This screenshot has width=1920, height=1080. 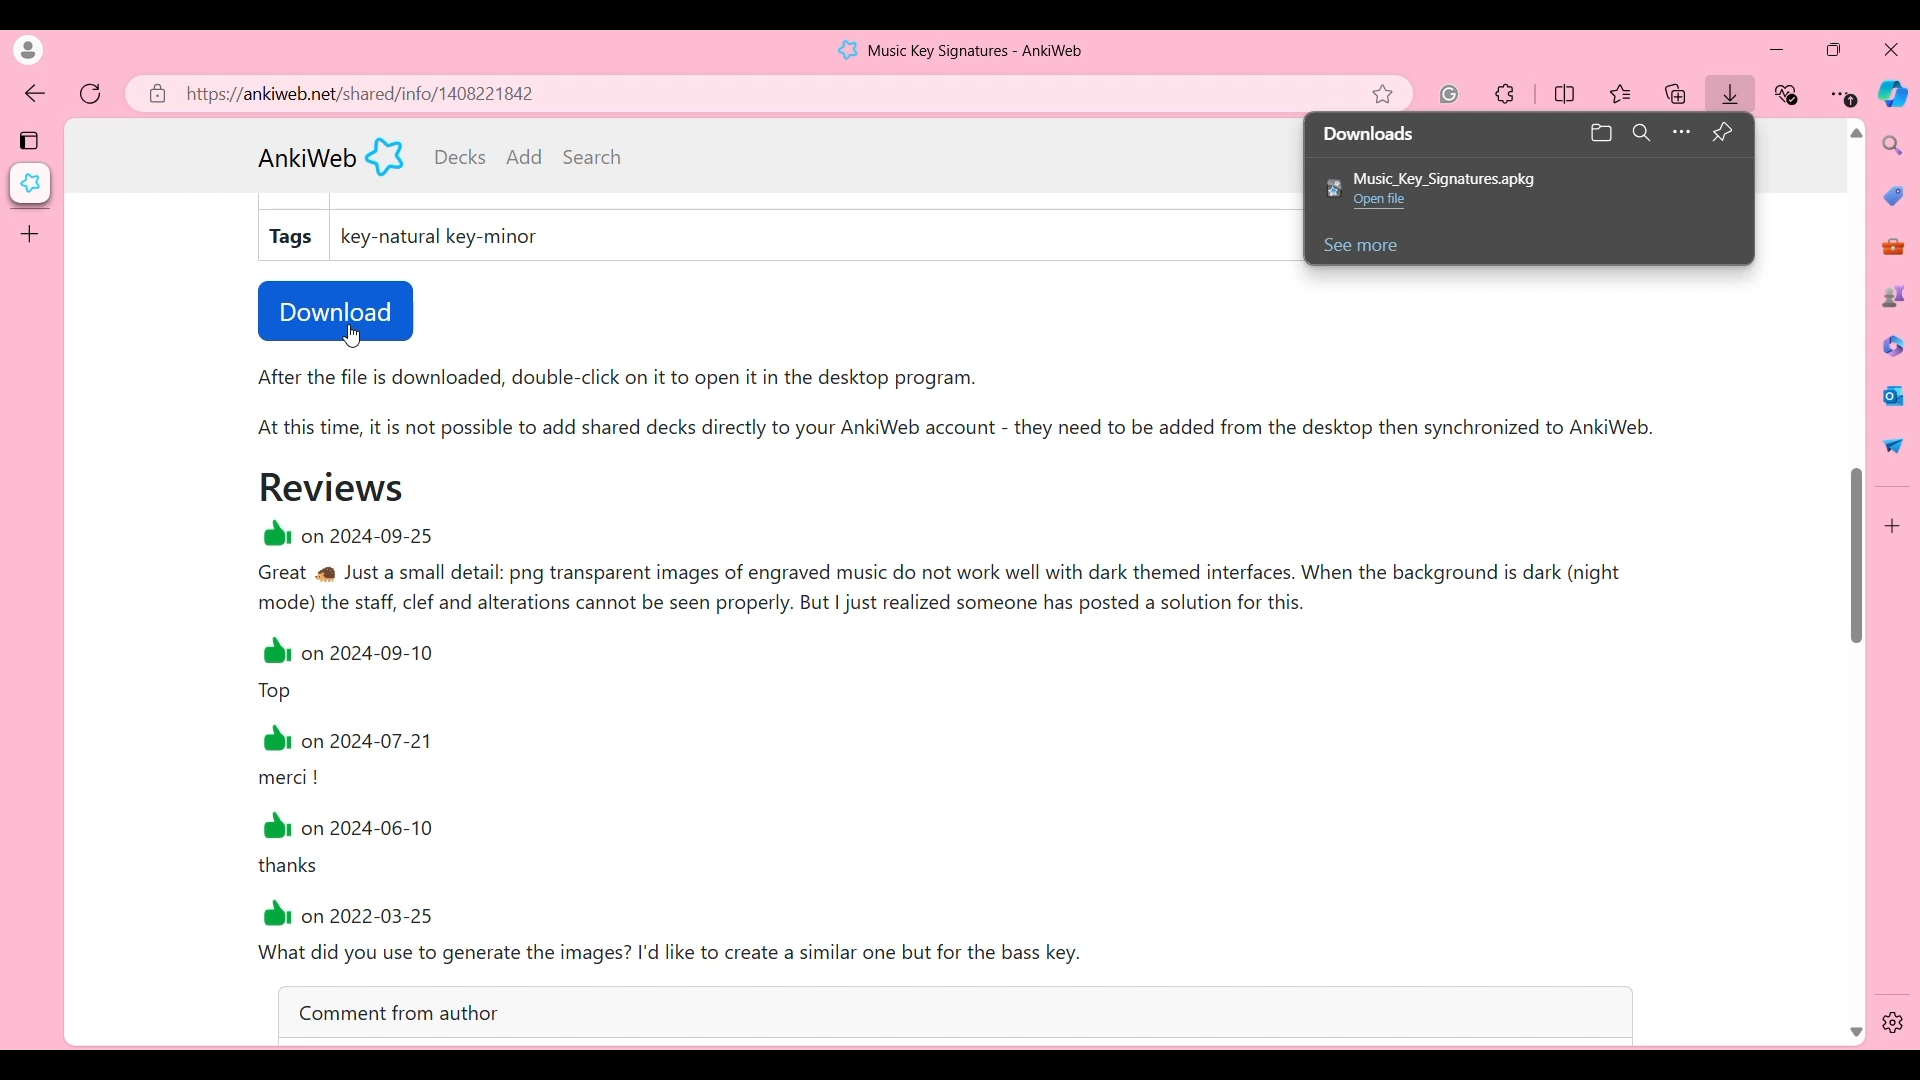 I want to click on Software logo, so click(x=385, y=156).